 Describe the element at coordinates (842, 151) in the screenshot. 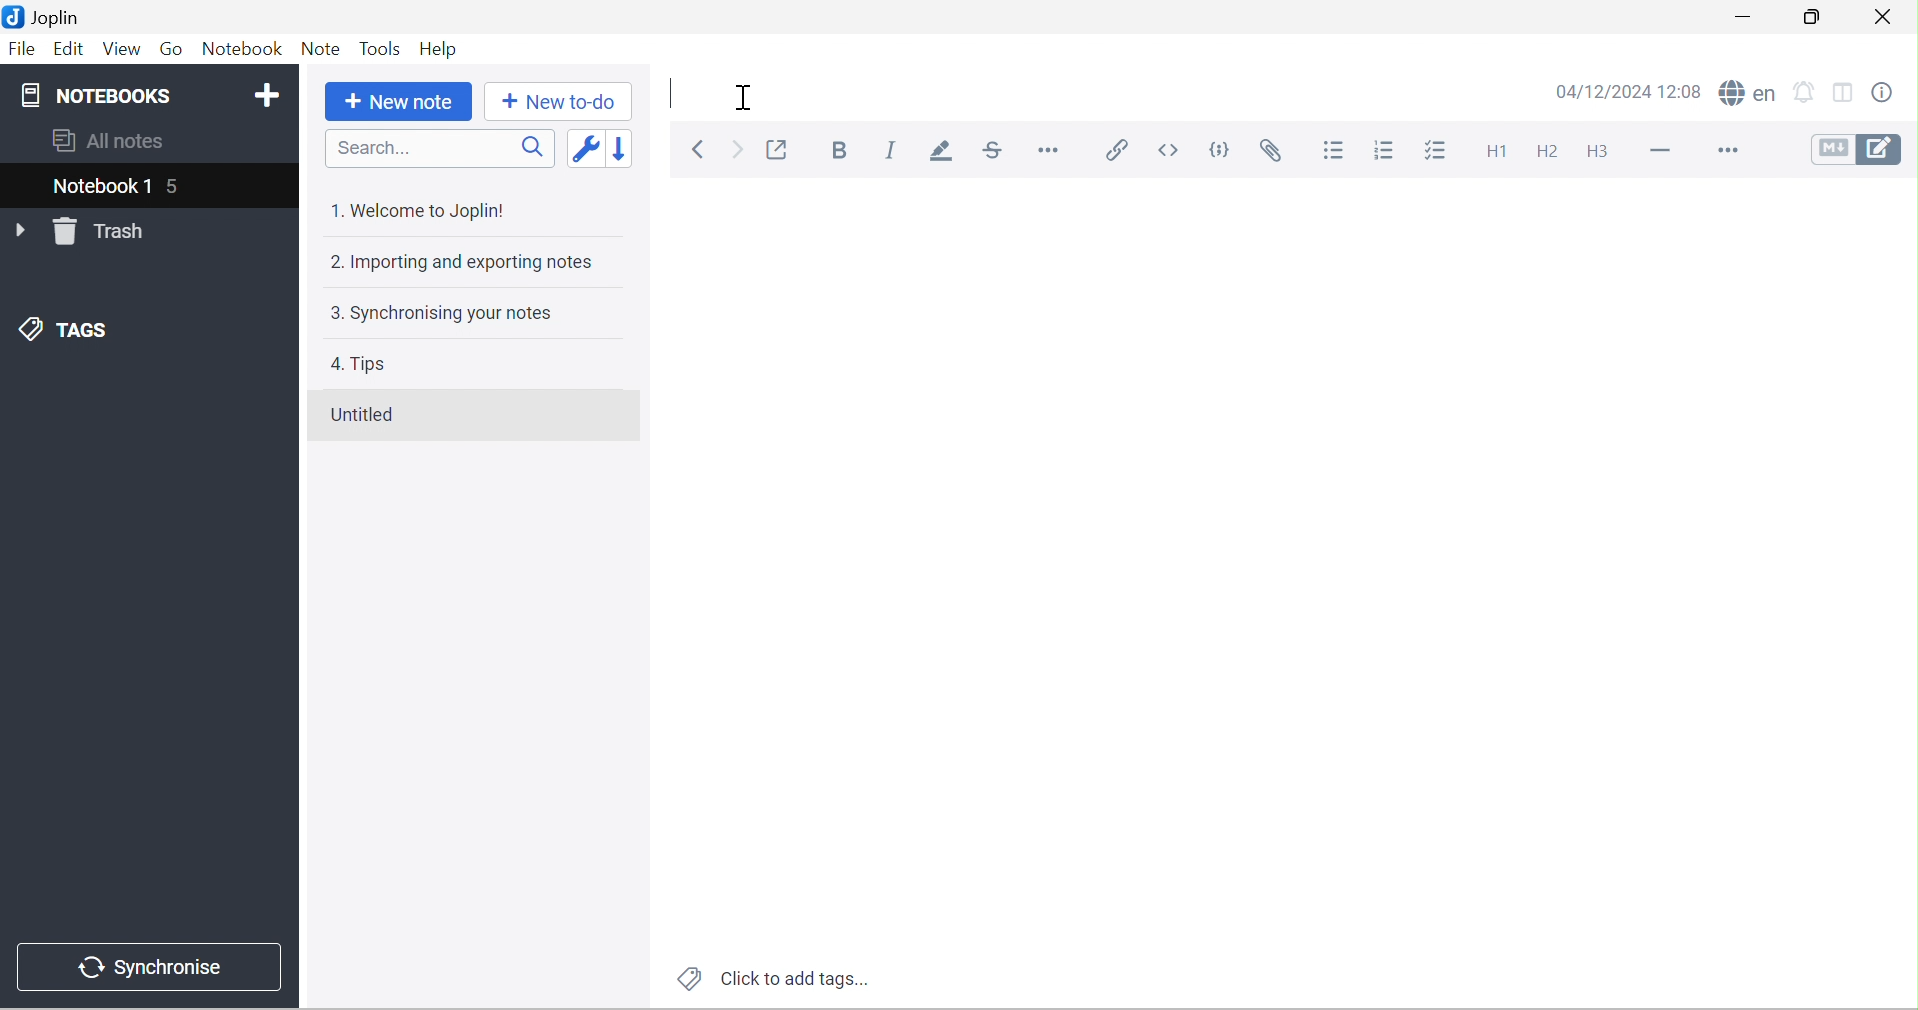

I see `Bold` at that location.